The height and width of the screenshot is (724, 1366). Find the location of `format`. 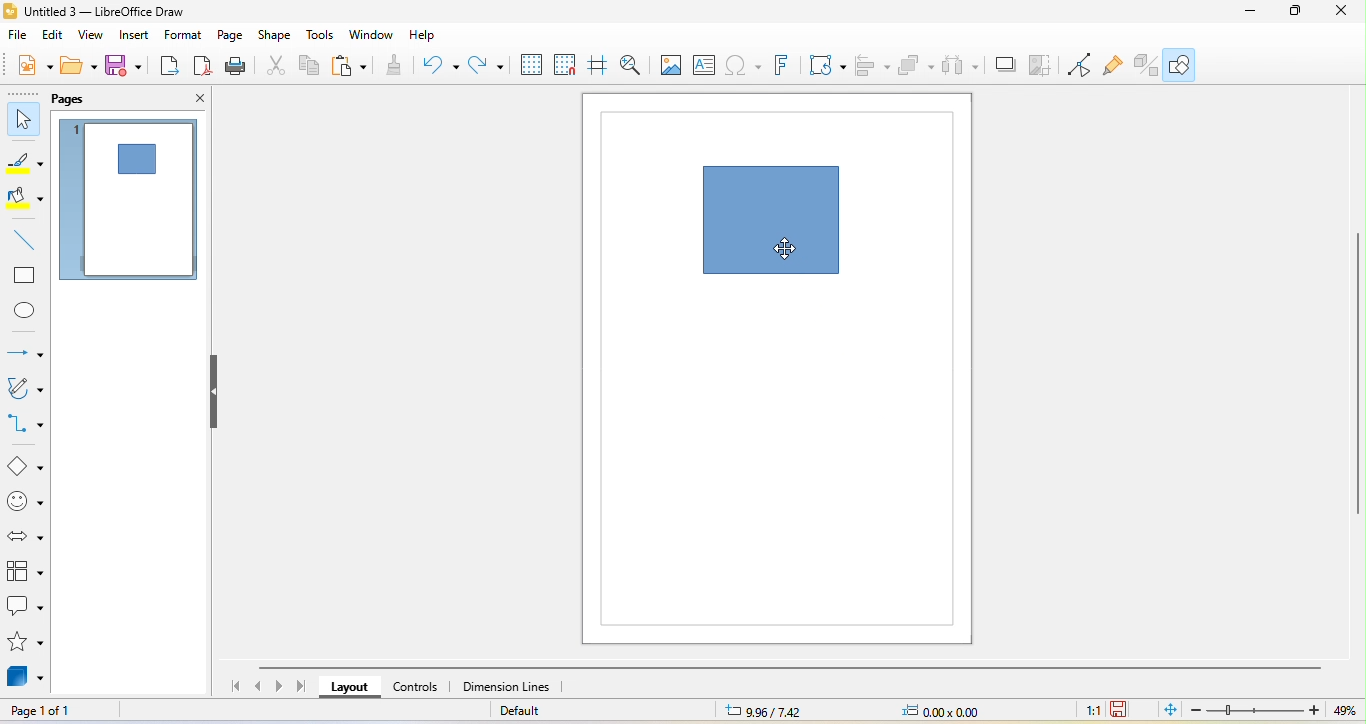

format is located at coordinates (187, 36).